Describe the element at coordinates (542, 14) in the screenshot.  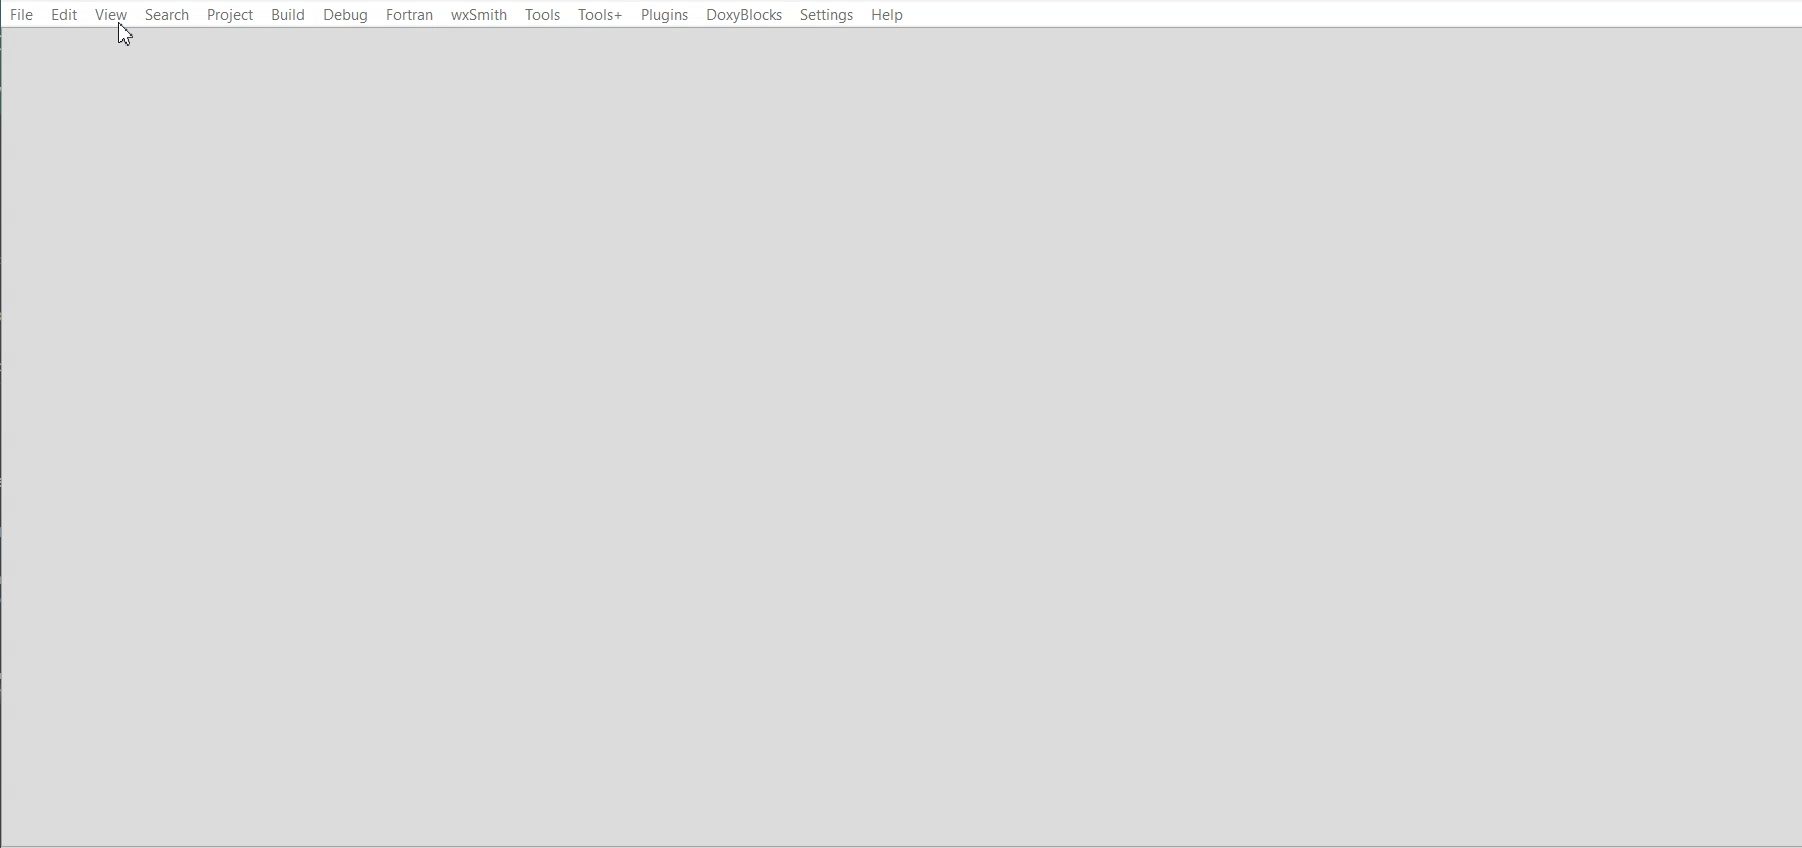
I see `Tools` at that location.